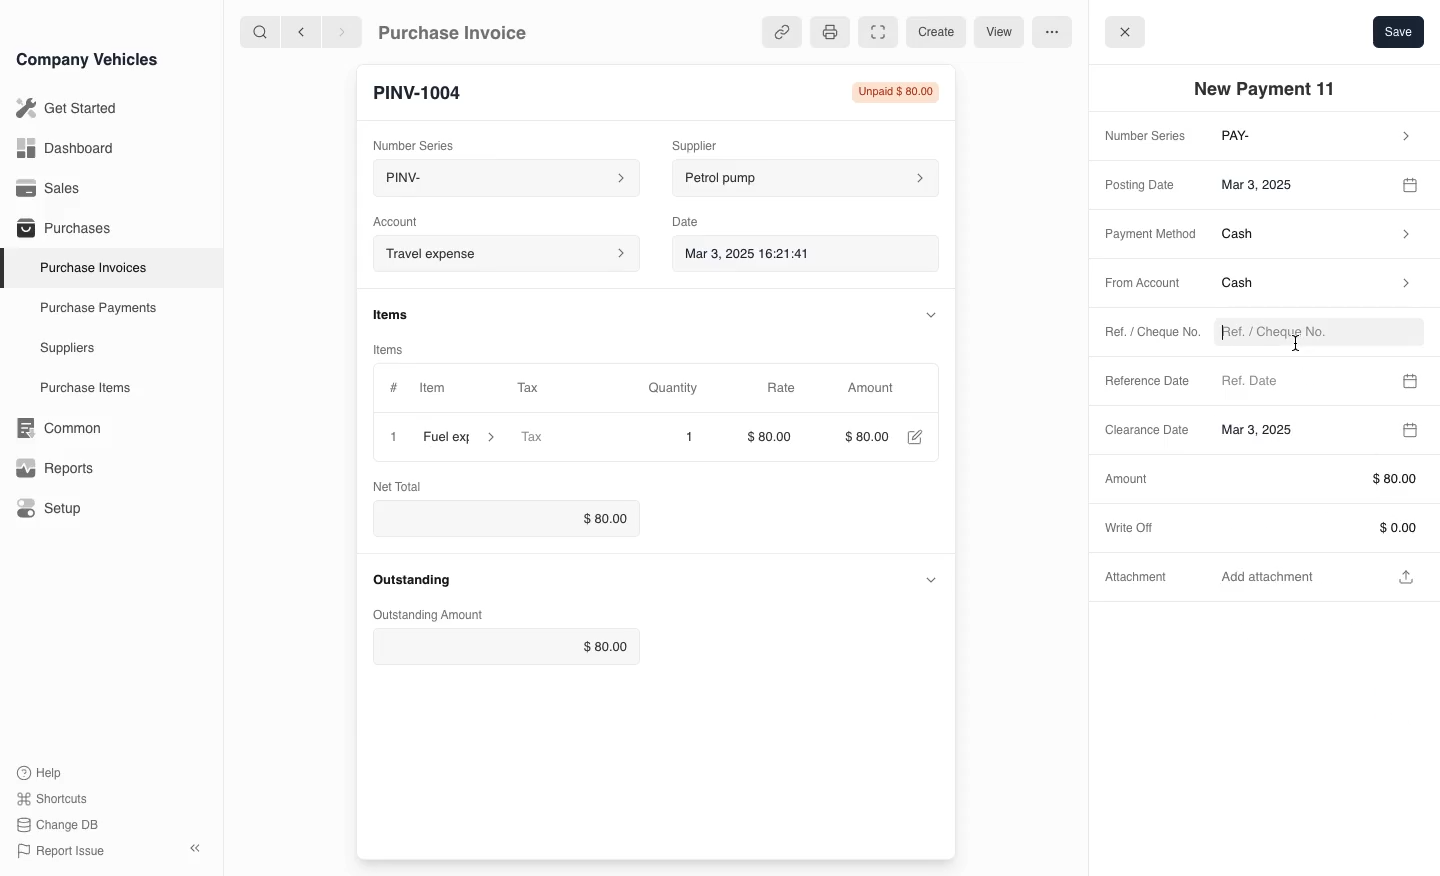 The image size is (1440, 876). What do you see at coordinates (1136, 526) in the screenshot?
I see `‘Write Off` at bounding box center [1136, 526].